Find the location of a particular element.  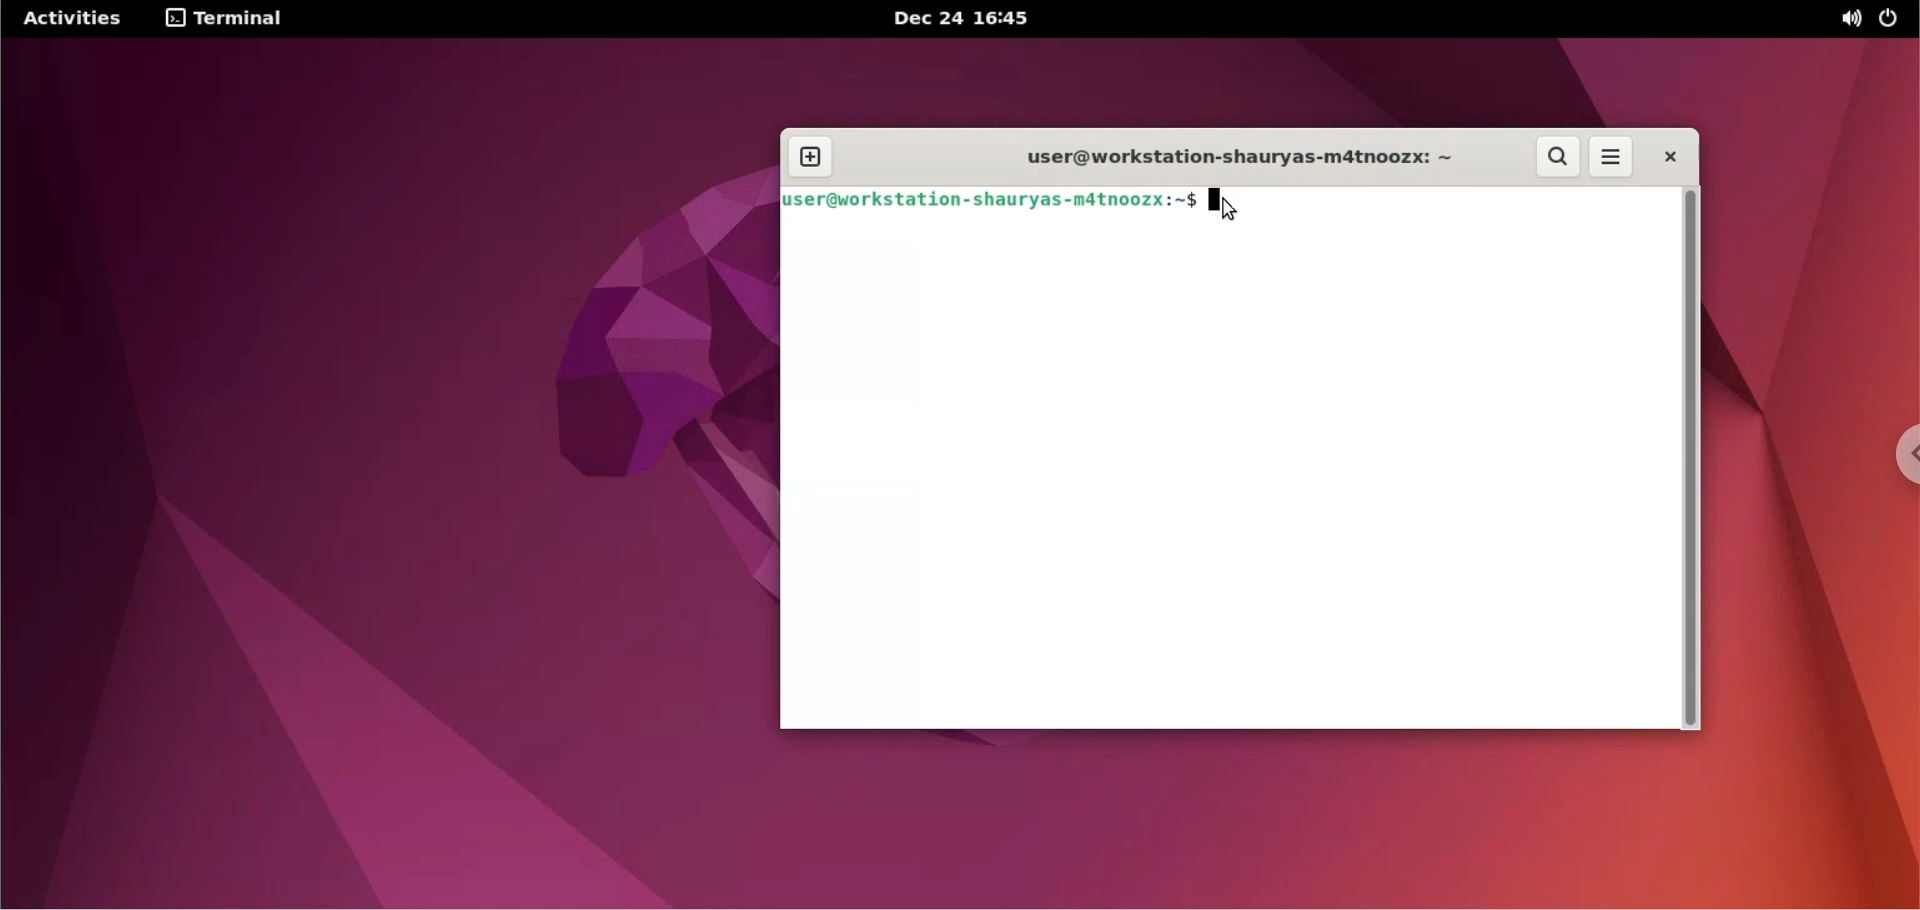

search  is located at coordinates (1561, 157).